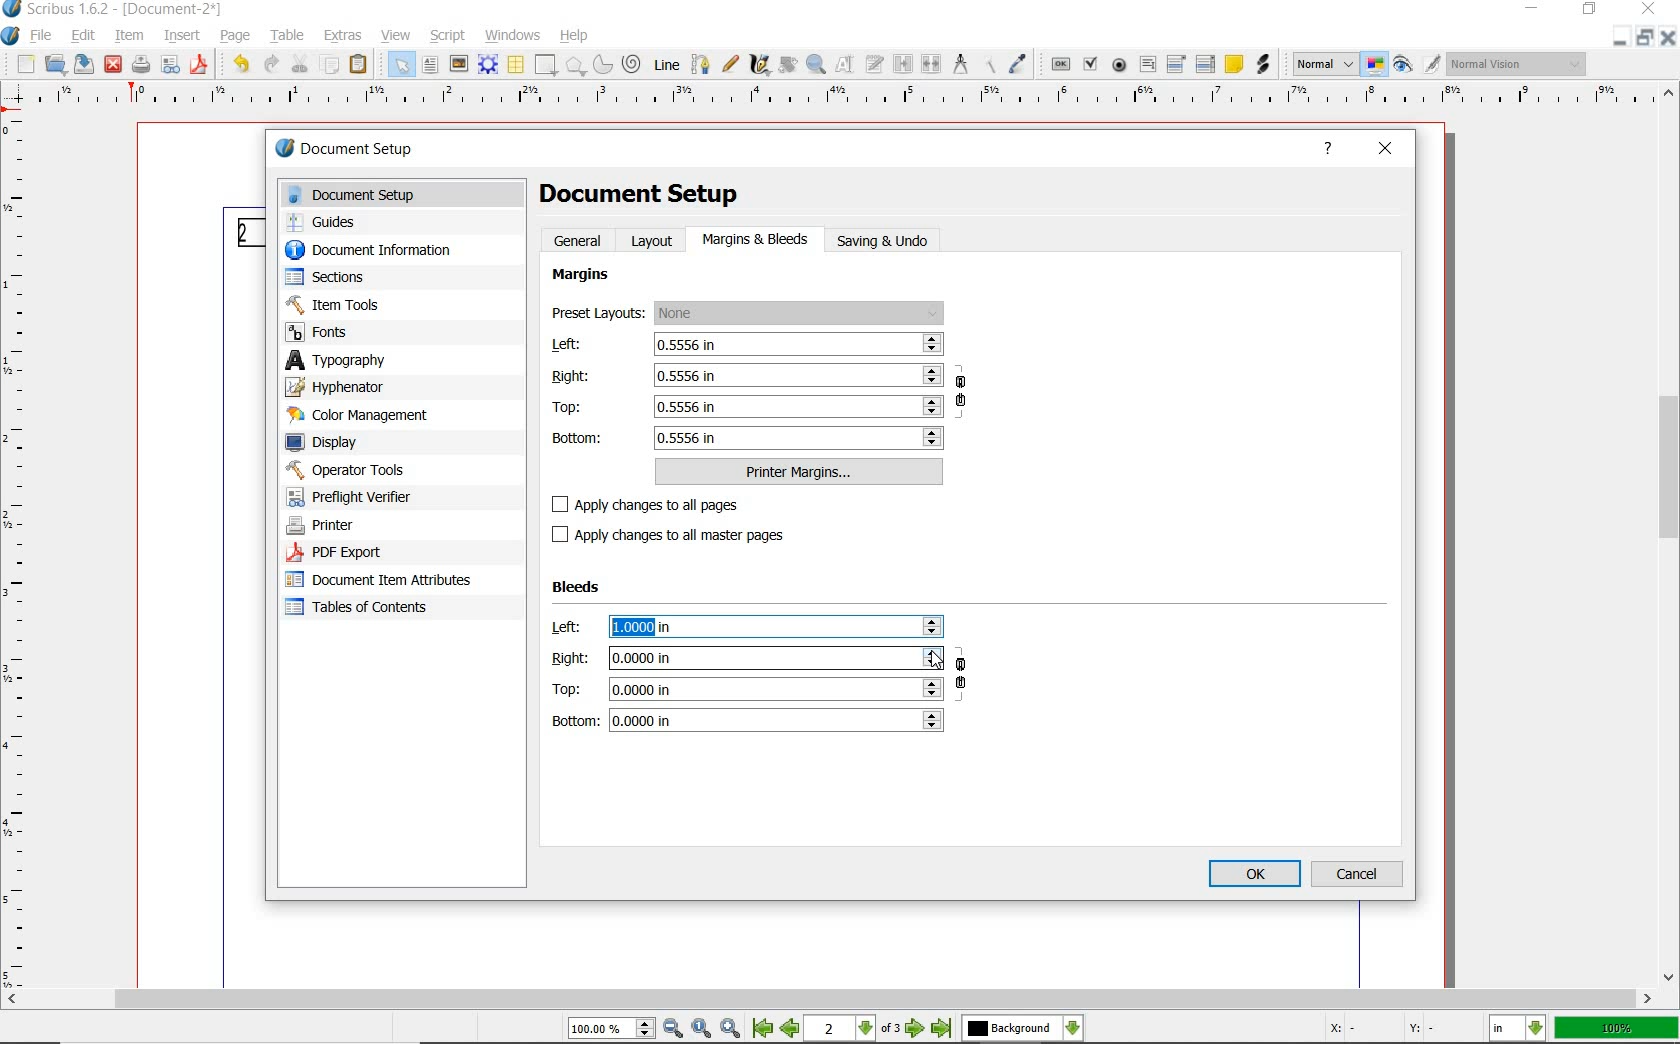 The width and height of the screenshot is (1680, 1044). Describe the element at coordinates (374, 150) in the screenshot. I see `document setup` at that location.